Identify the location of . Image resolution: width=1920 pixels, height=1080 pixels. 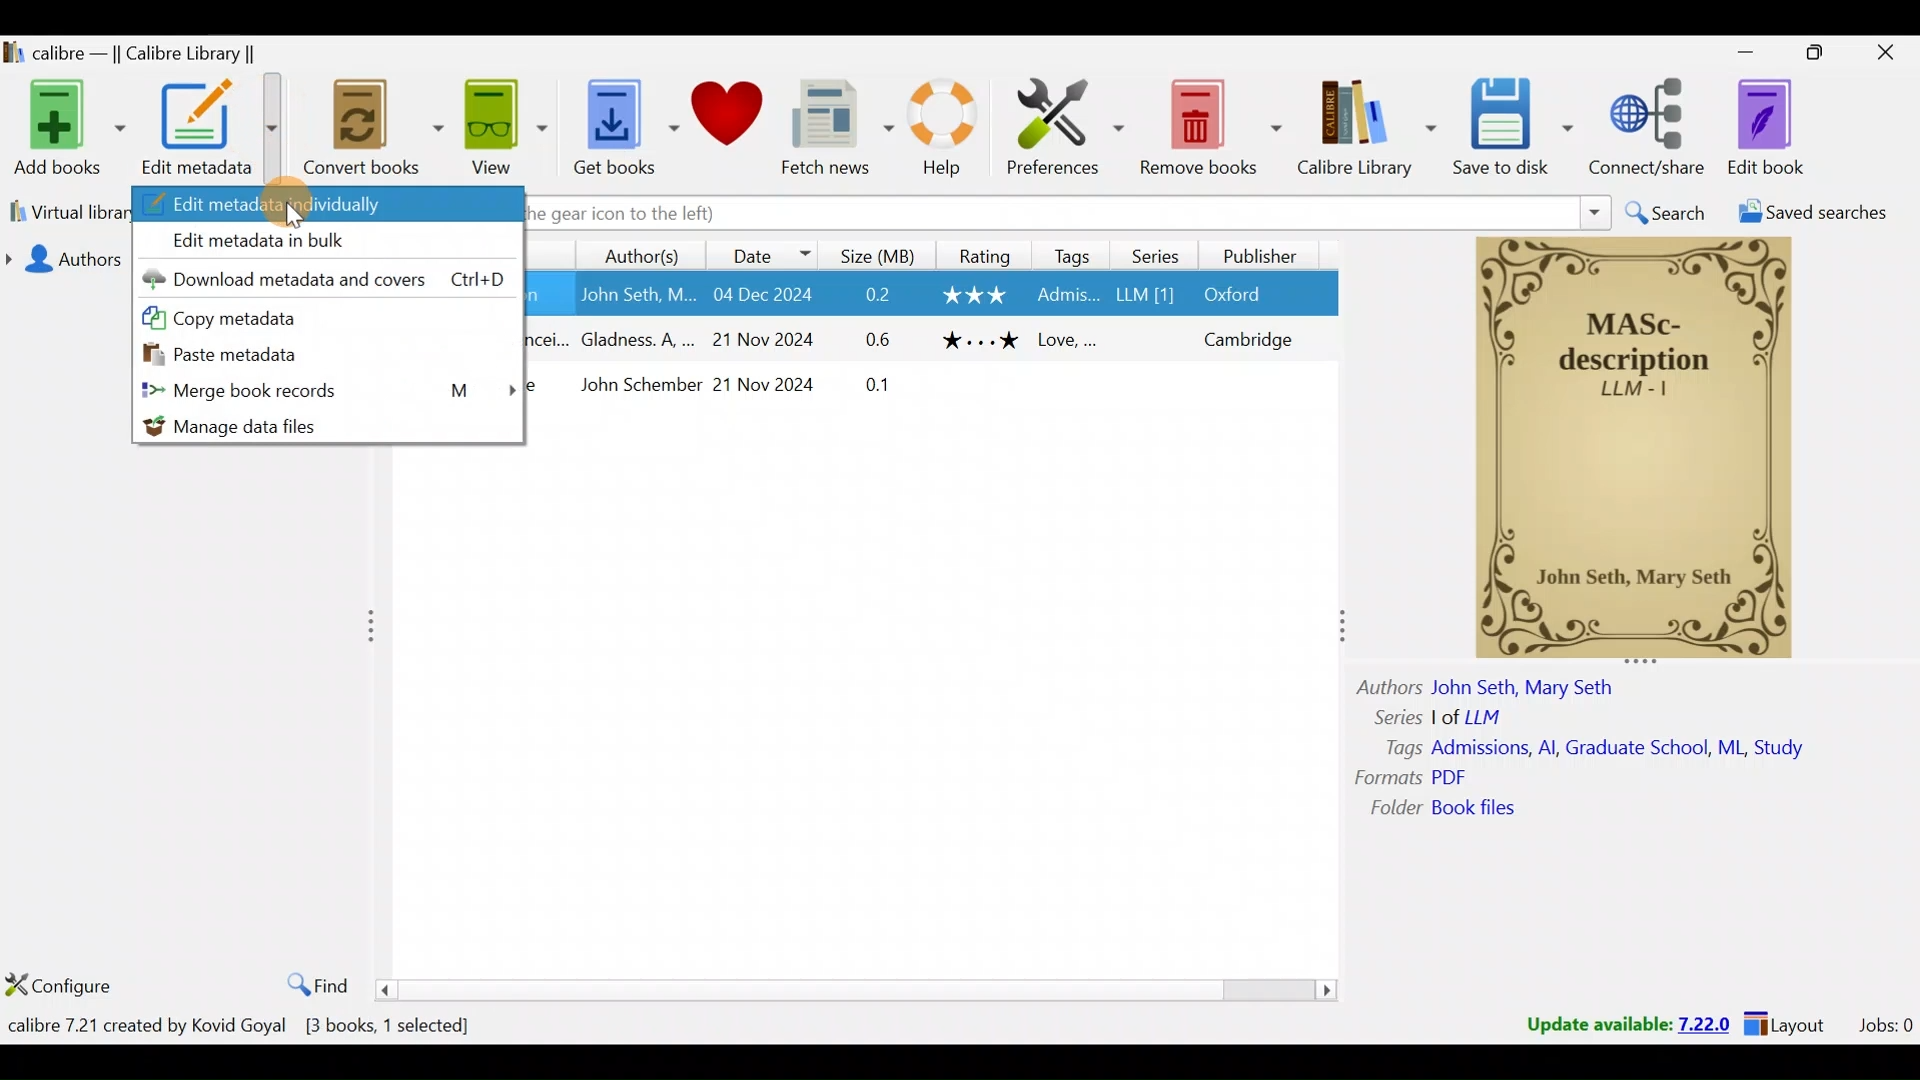
(636, 389).